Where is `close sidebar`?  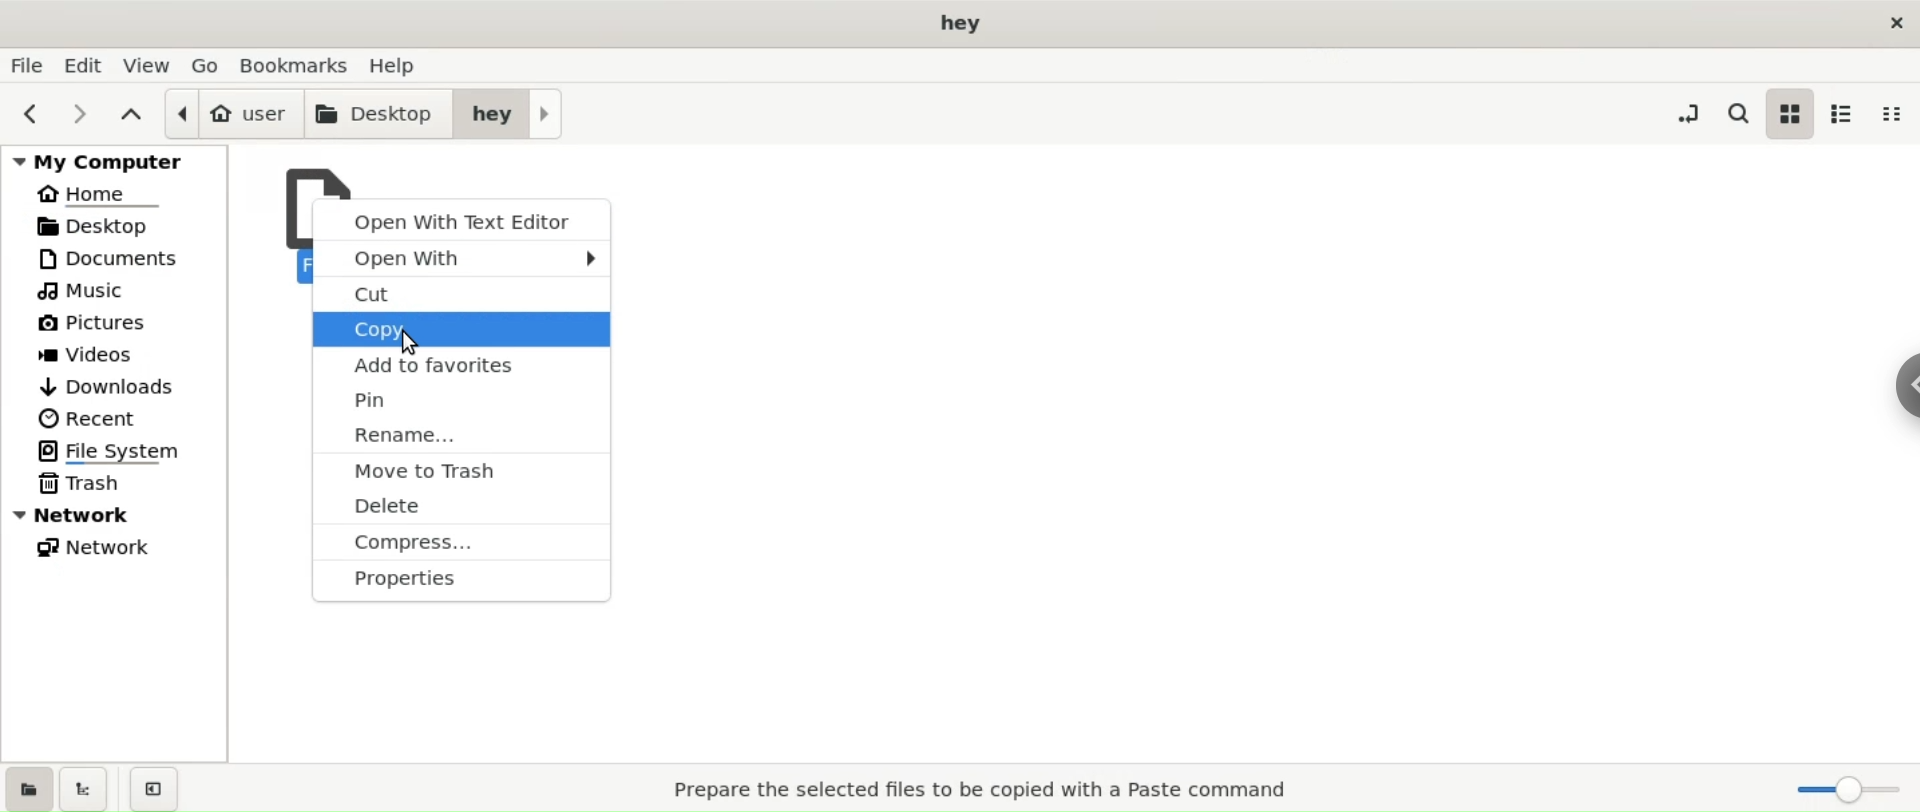 close sidebar is located at coordinates (150, 787).